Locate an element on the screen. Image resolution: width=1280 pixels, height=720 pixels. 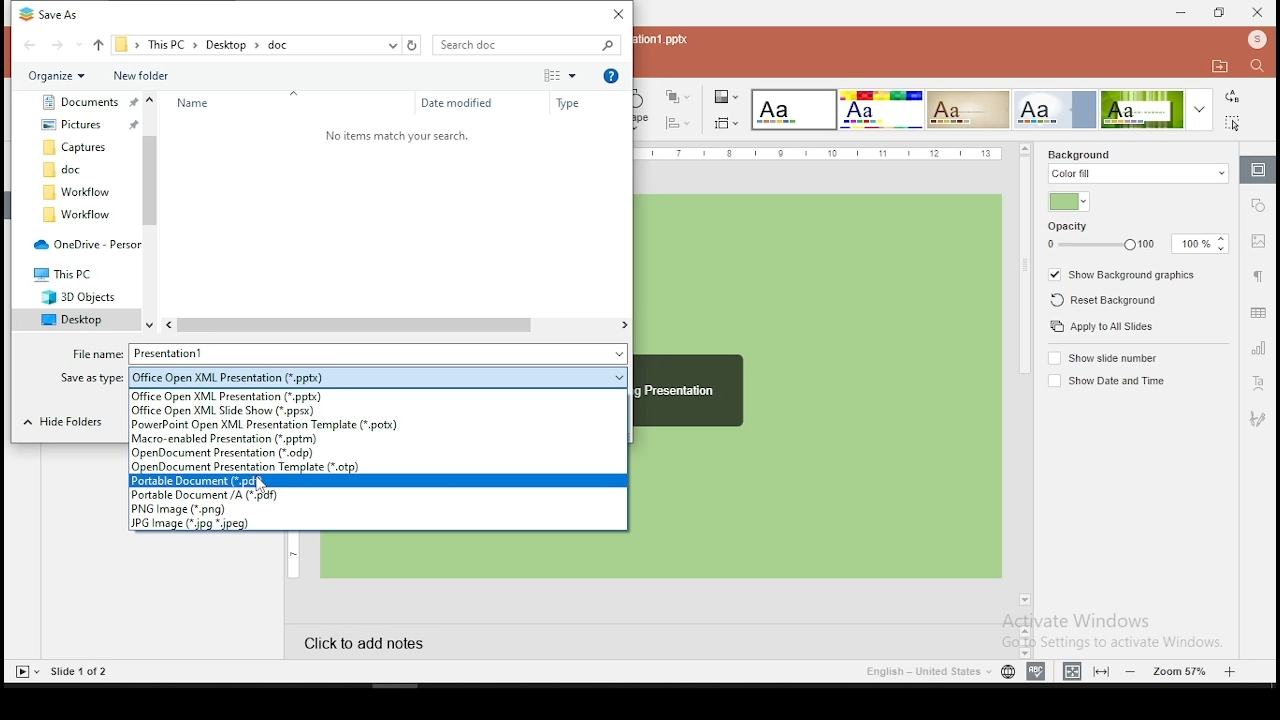
background fill is located at coordinates (1080, 154).